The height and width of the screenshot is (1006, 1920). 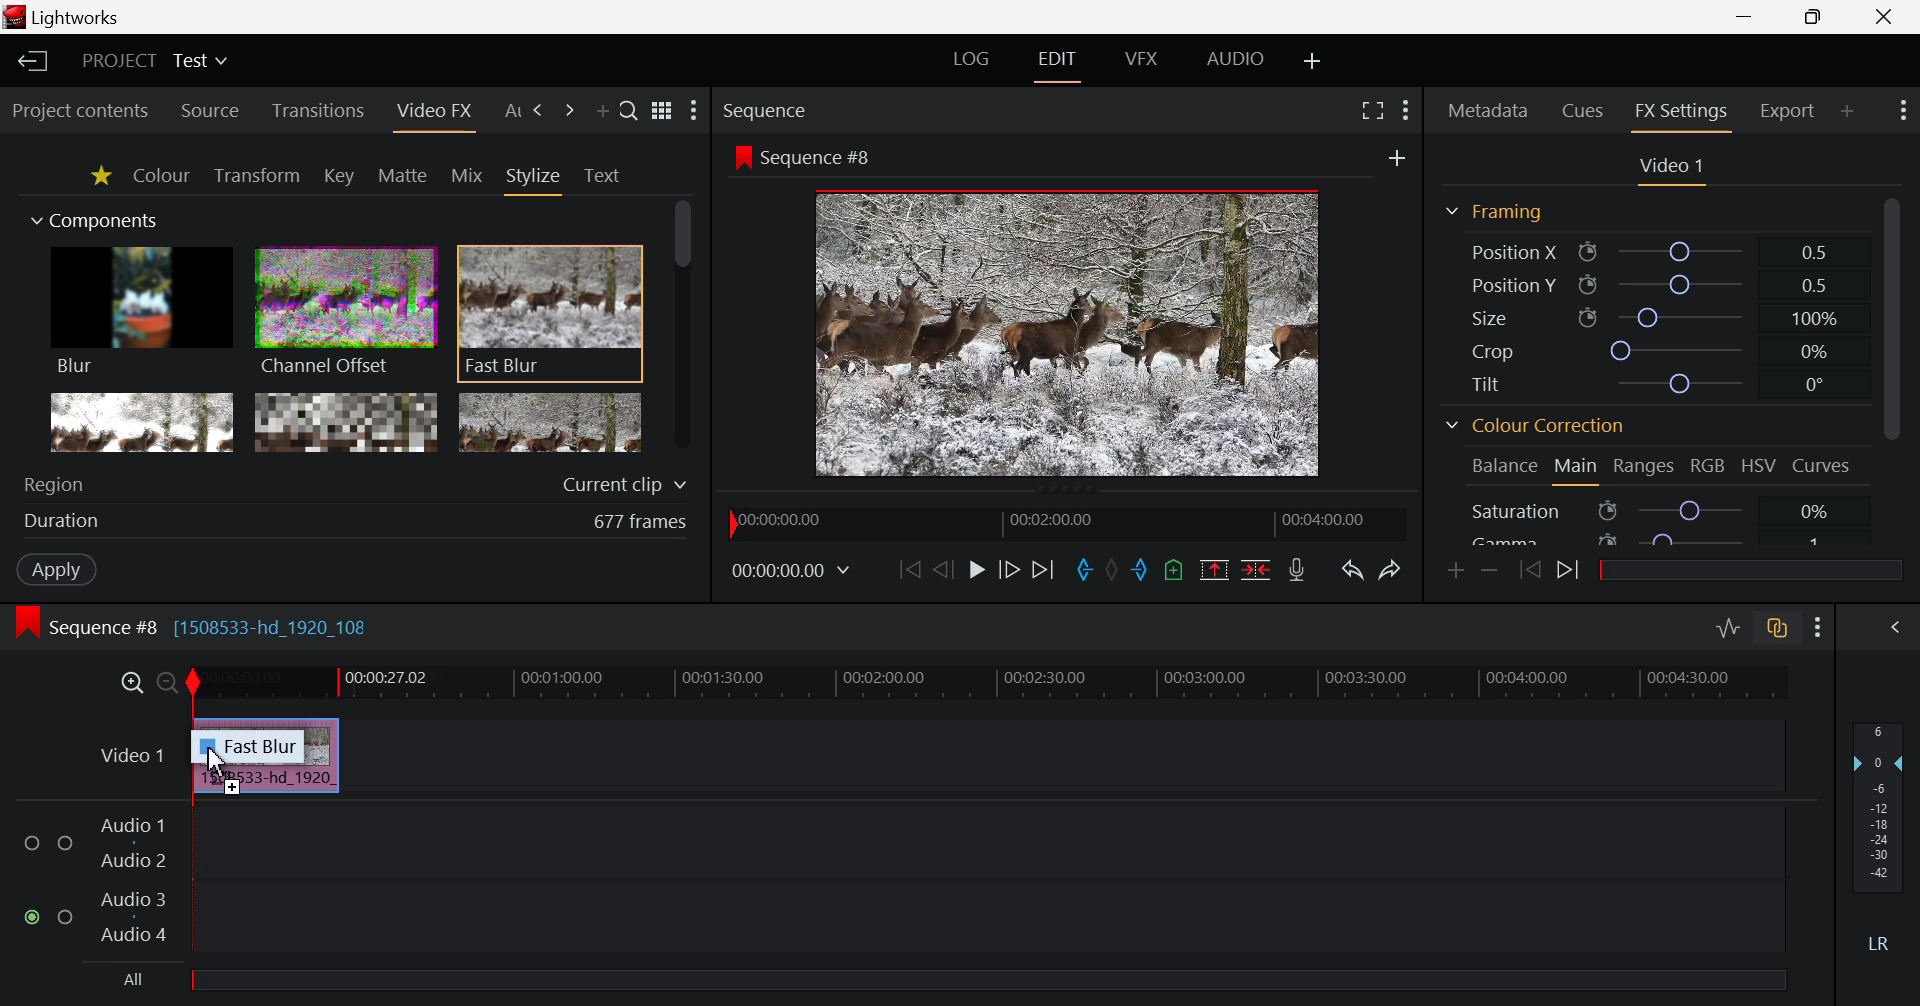 I want to click on Remove all marks, so click(x=1114, y=569).